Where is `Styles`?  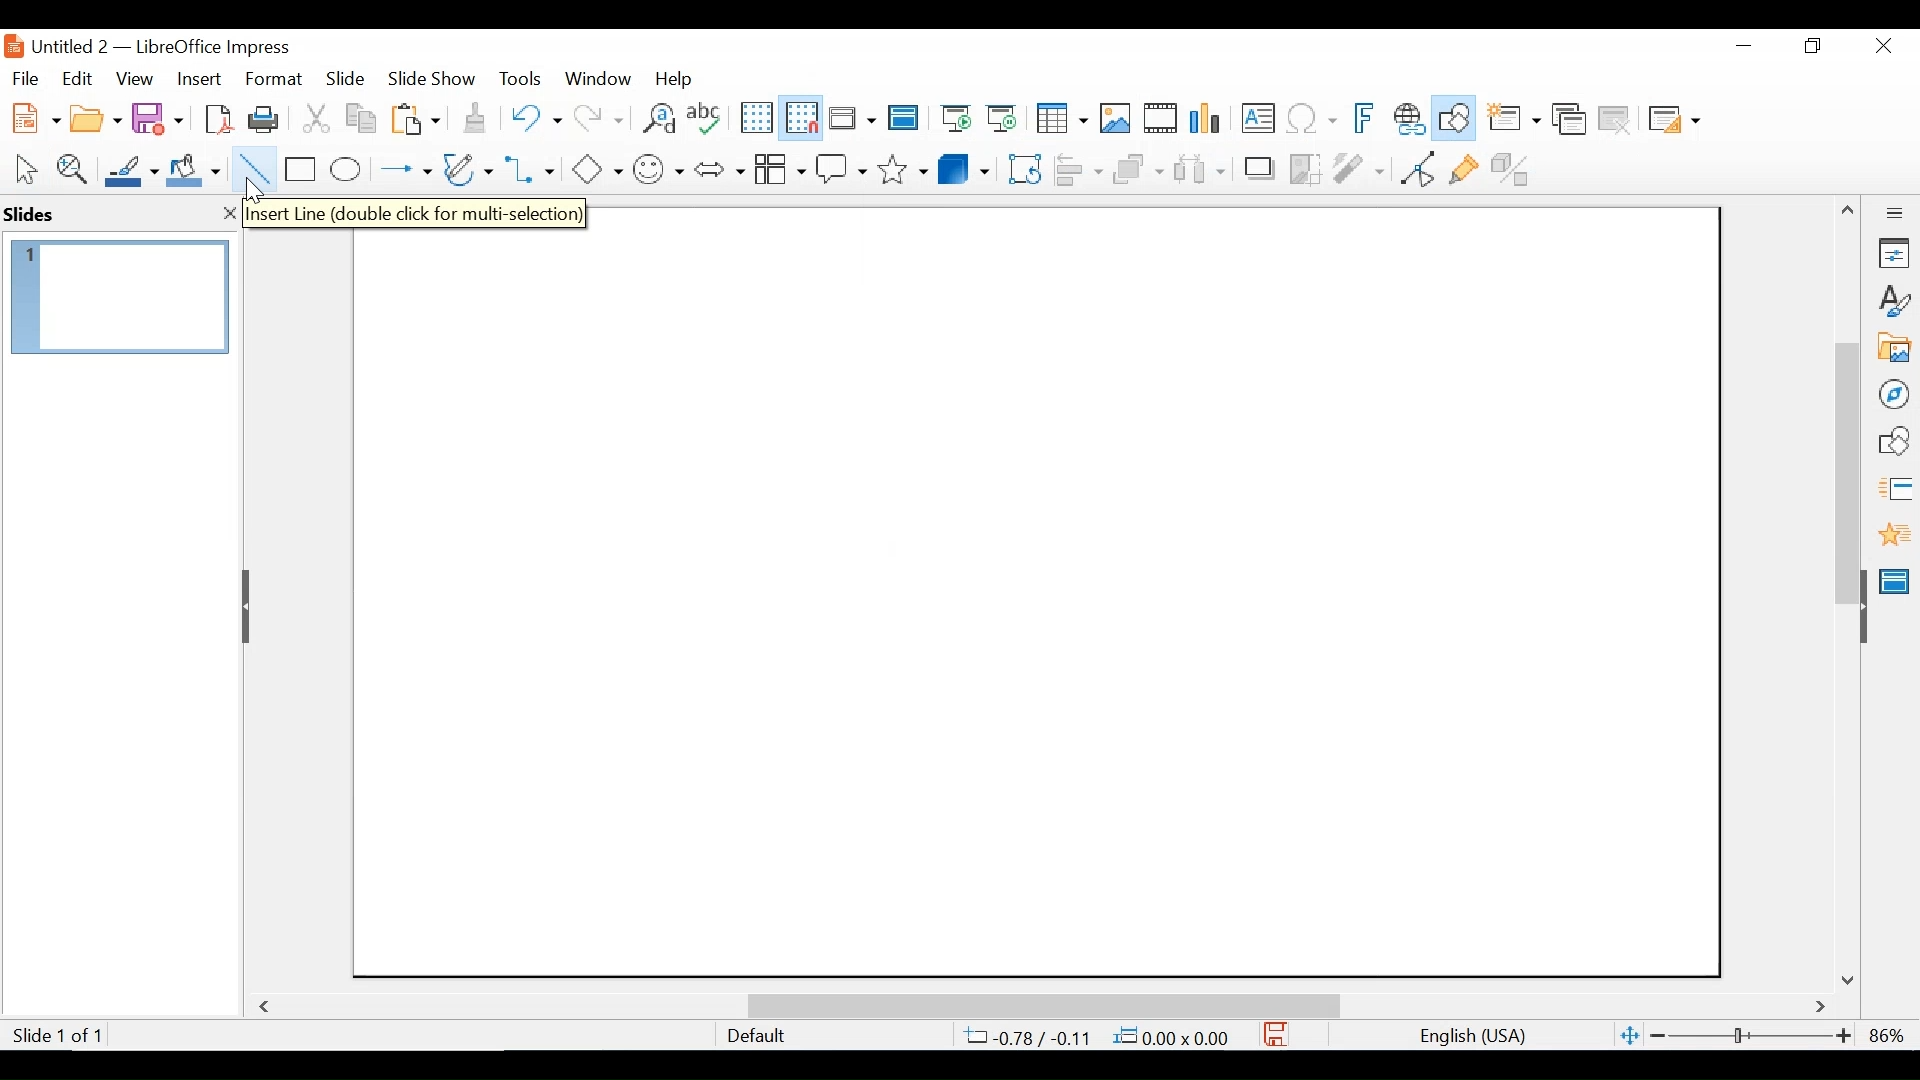 Styles is located at coordinates (1895, 302).